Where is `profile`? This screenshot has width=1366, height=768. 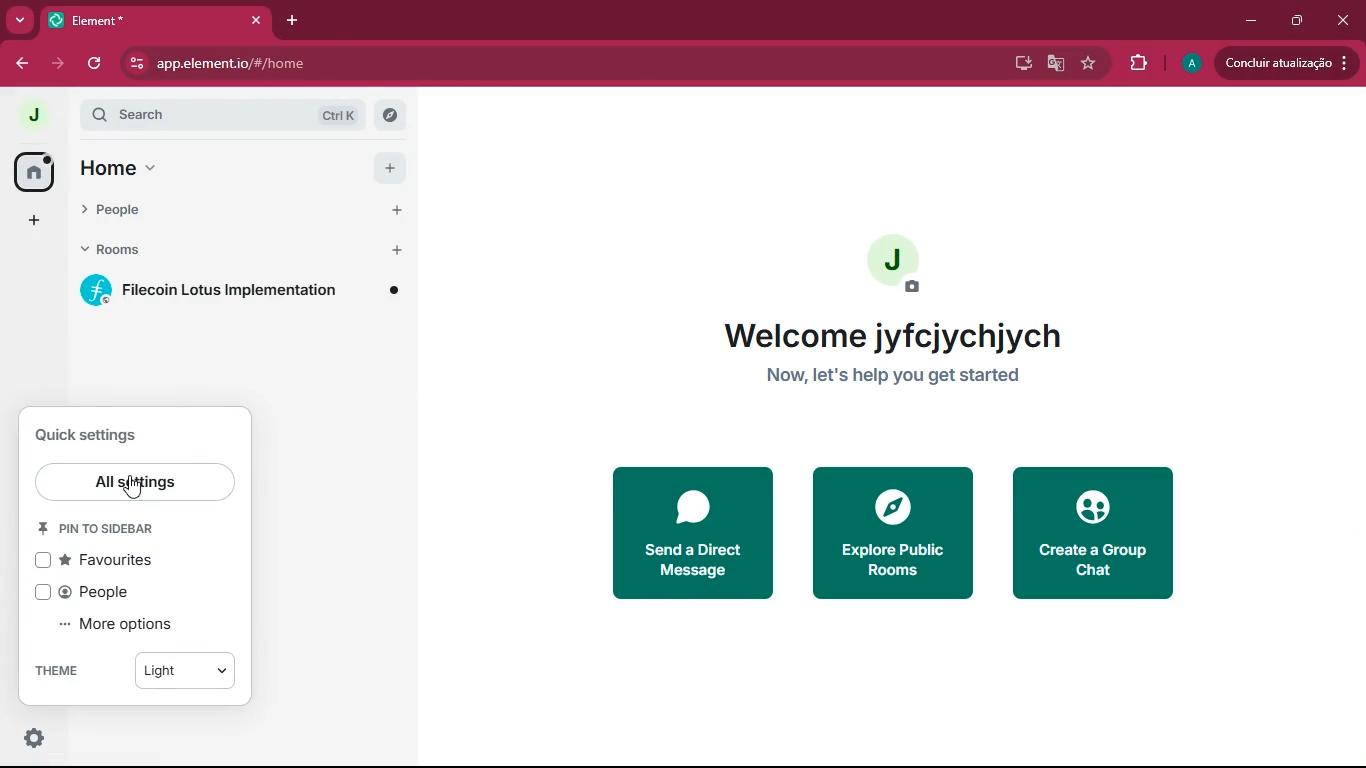 profile is located at coordinates (1191, 63).